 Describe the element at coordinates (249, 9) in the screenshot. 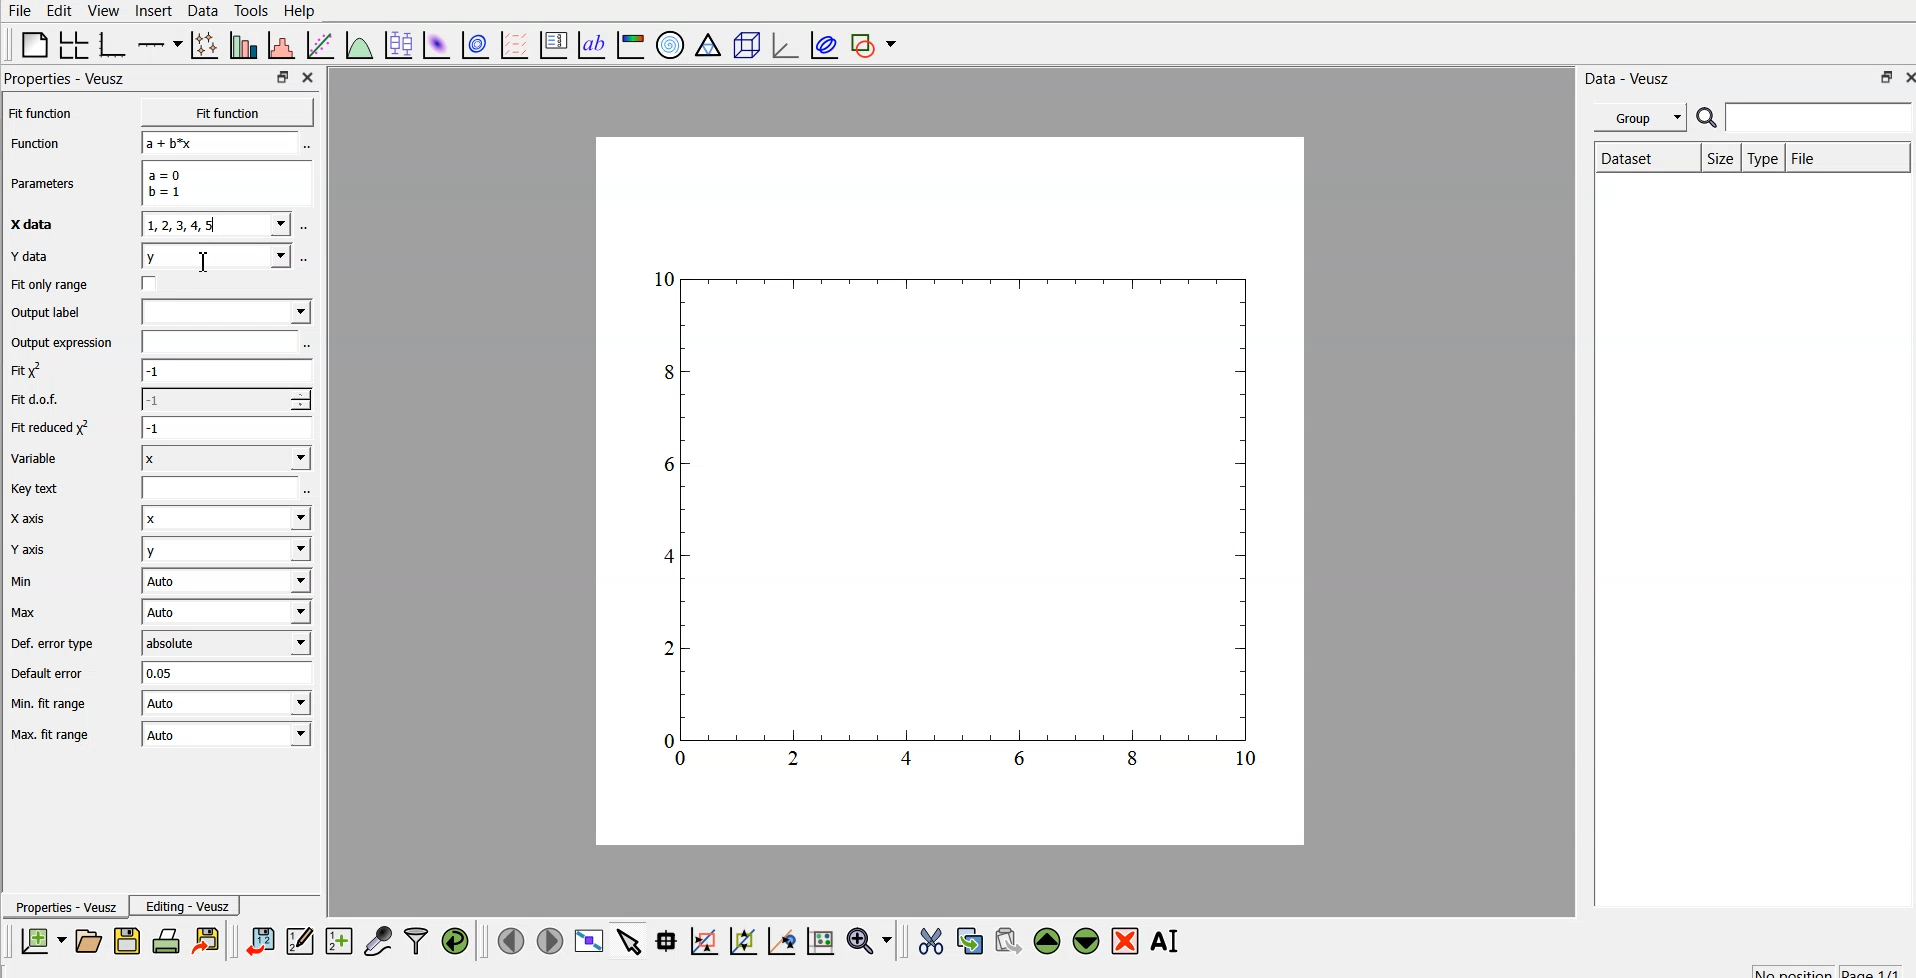

I see `tools` at that location.